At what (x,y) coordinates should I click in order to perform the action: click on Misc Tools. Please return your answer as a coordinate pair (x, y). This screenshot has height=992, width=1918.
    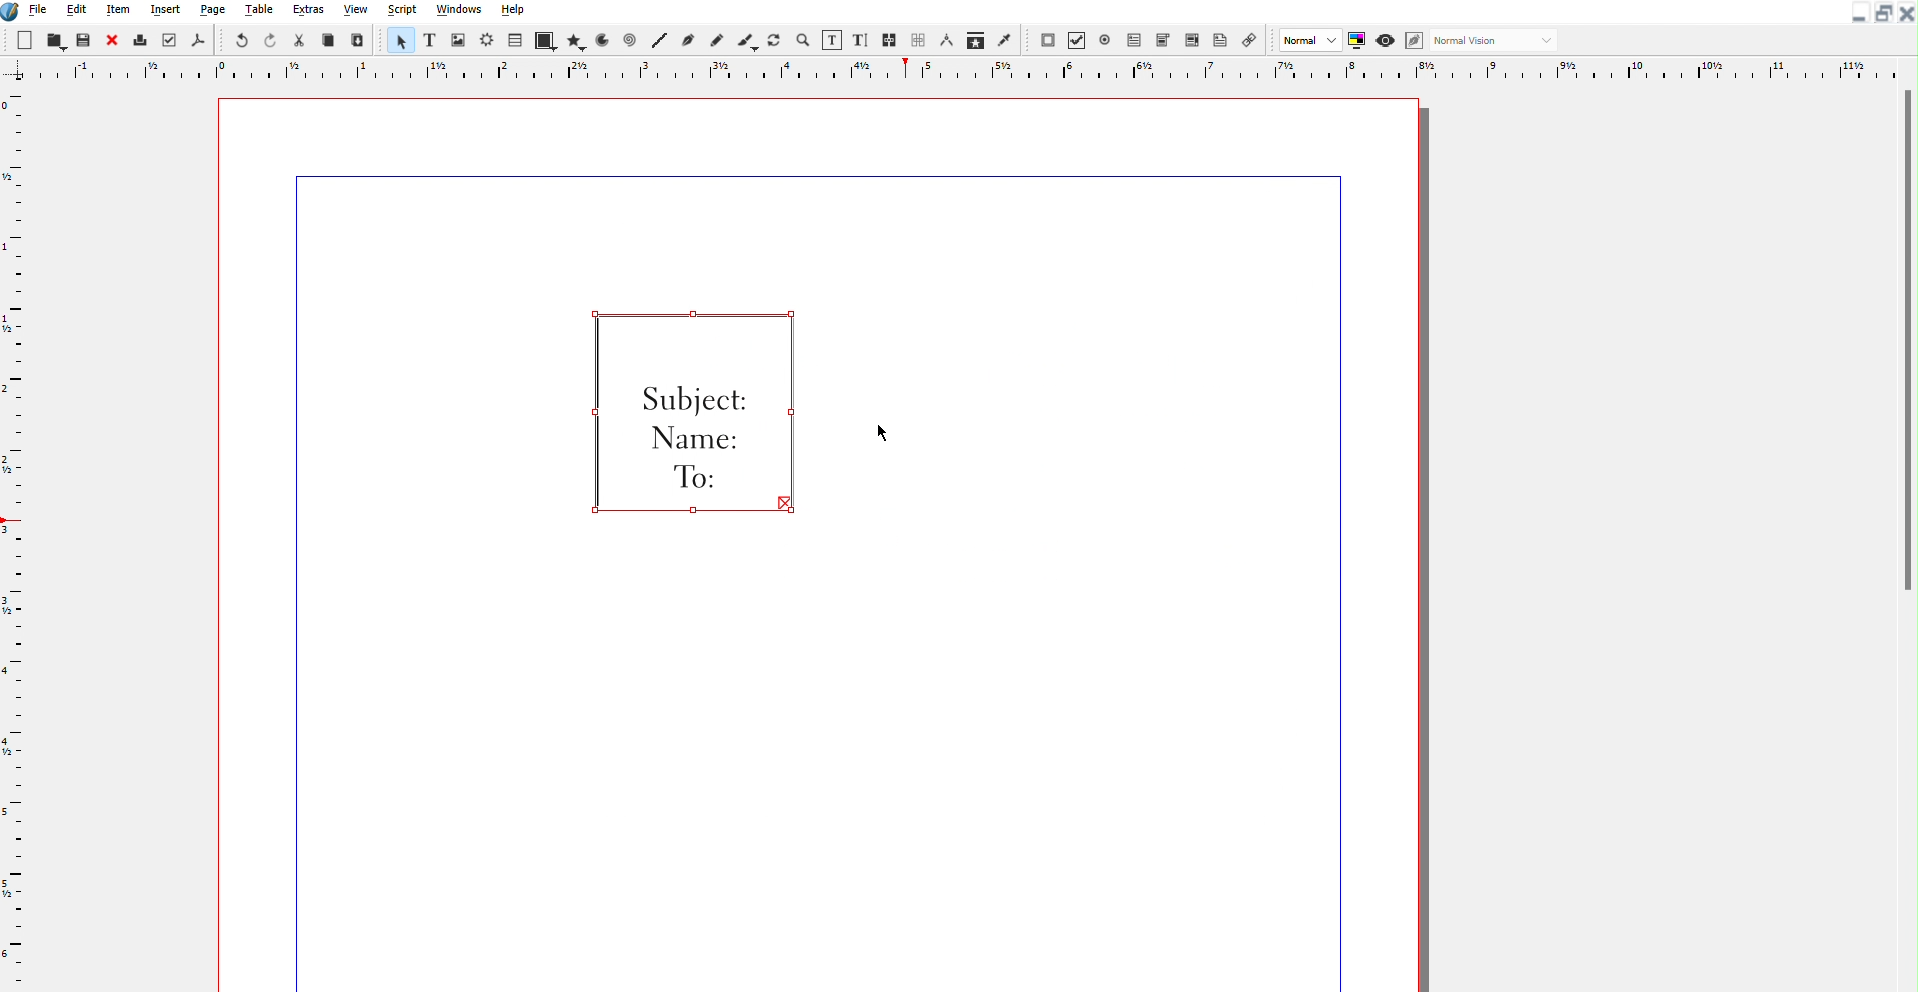
    Looking at the image, I should click on (978, 40).